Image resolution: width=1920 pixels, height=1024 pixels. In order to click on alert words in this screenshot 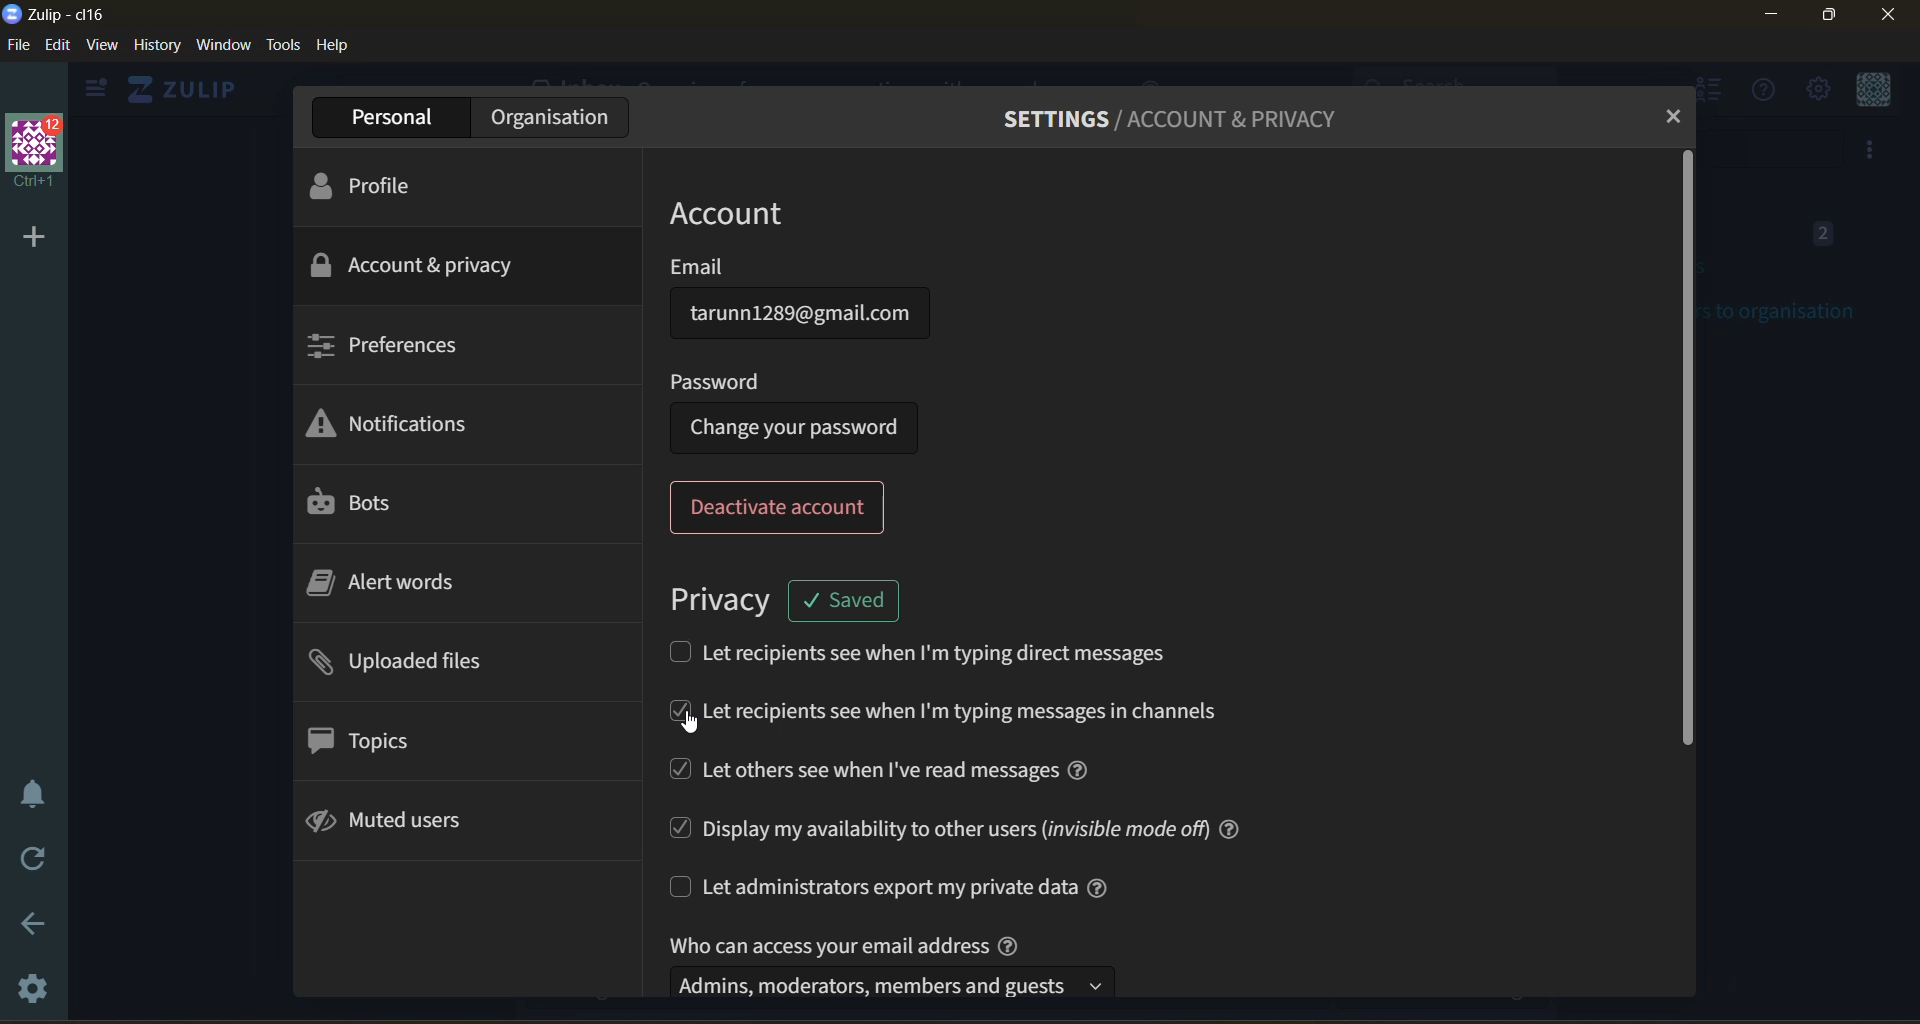, I will do `click(405, 587)`.